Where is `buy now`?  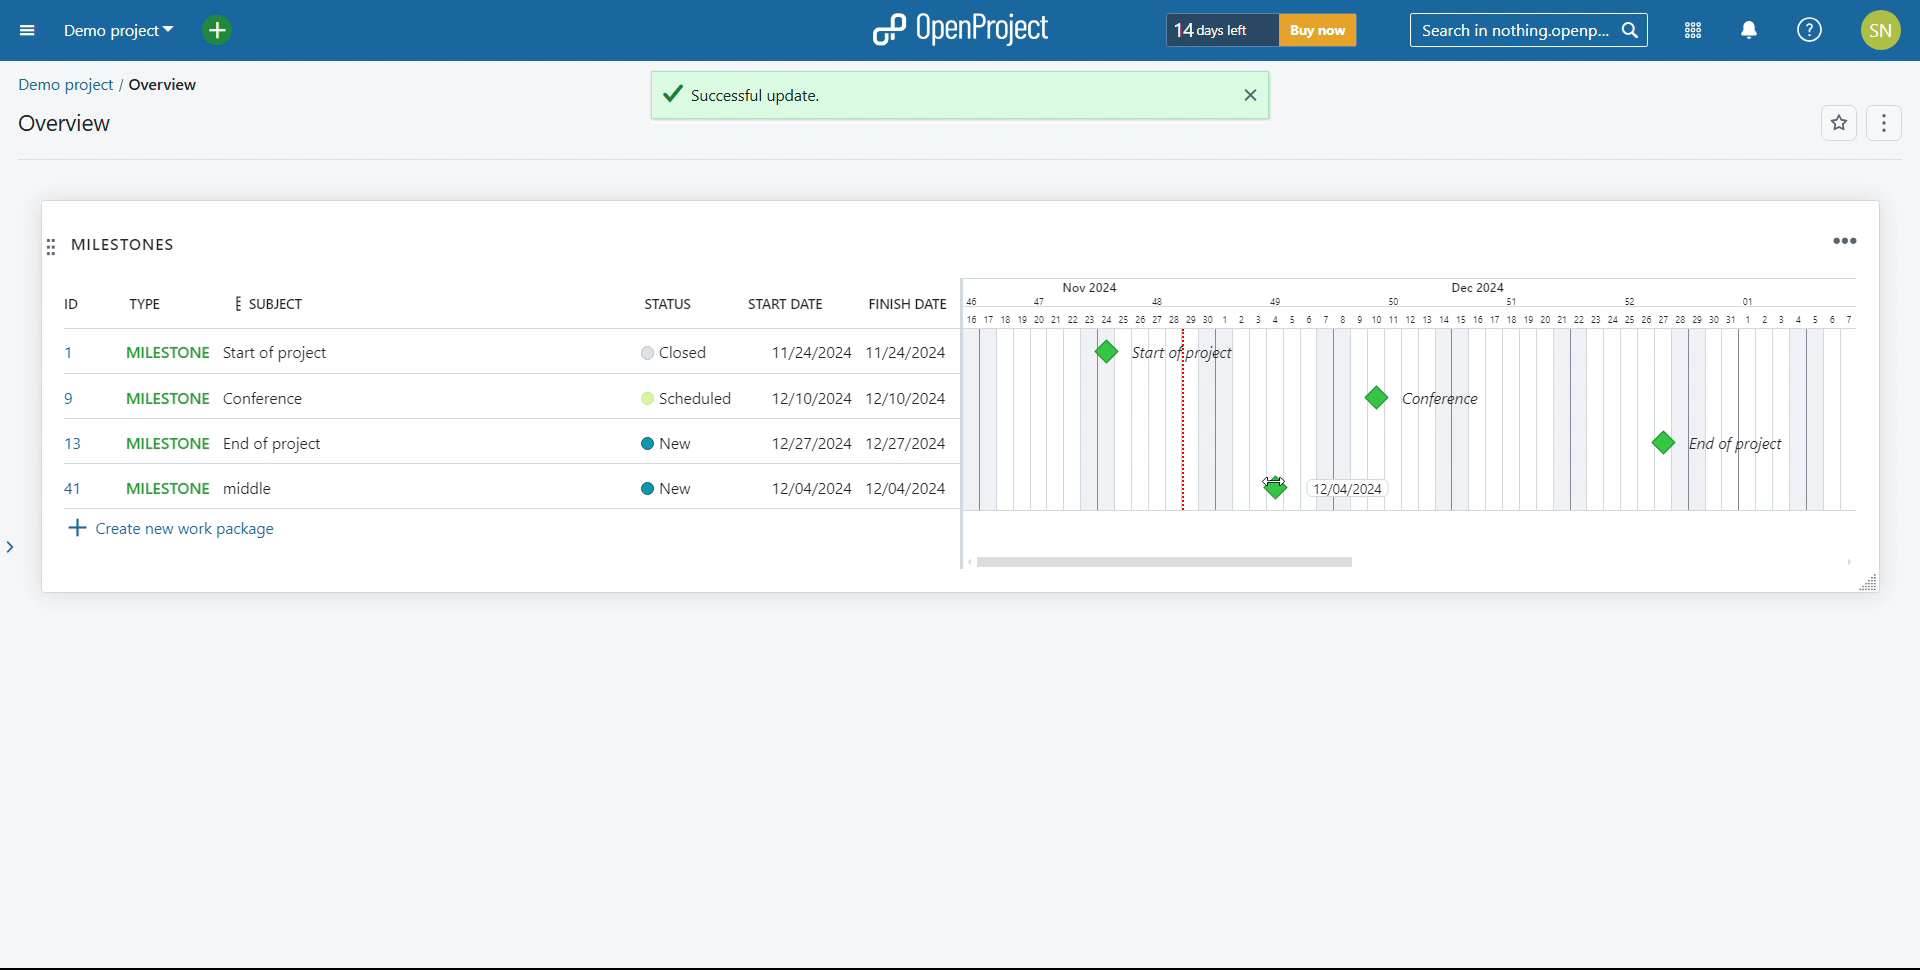
buy now is located at coordinates (1318, 30).